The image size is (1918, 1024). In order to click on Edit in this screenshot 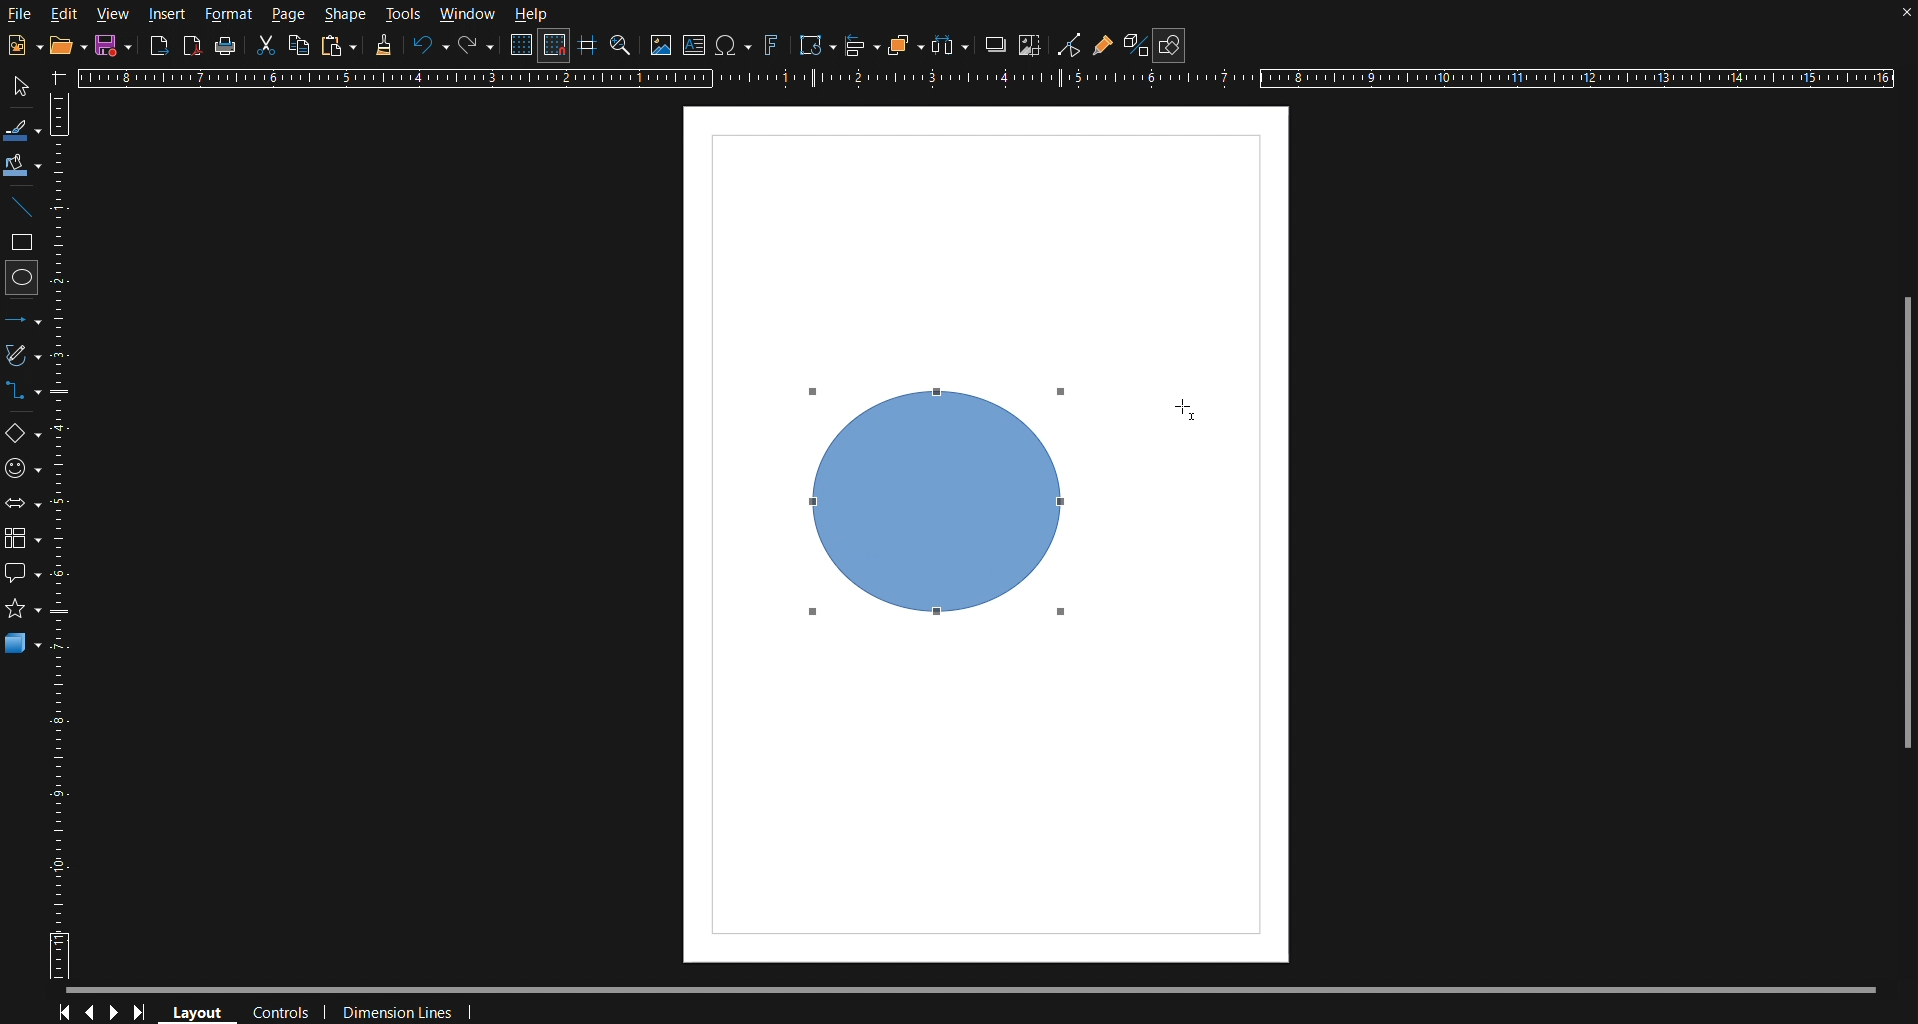, I will do `click(65, 13)`.